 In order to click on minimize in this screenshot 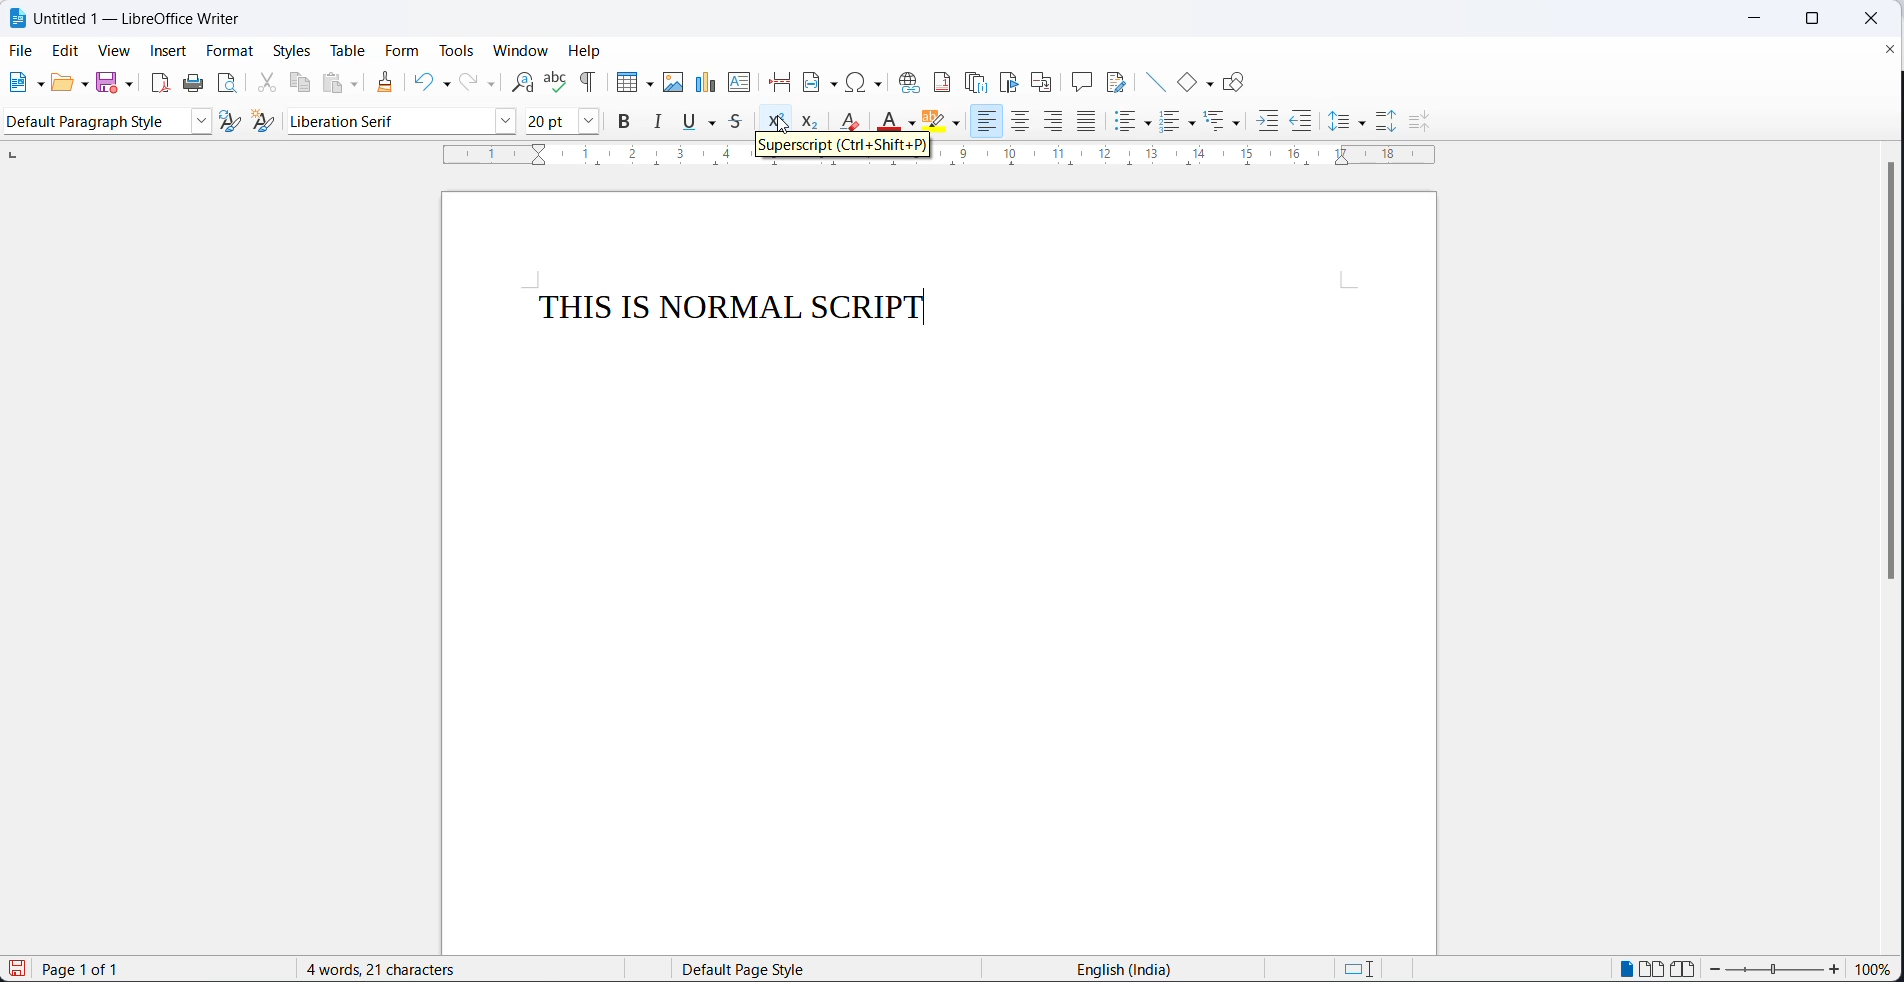, I will do `click(1756, 19)`.